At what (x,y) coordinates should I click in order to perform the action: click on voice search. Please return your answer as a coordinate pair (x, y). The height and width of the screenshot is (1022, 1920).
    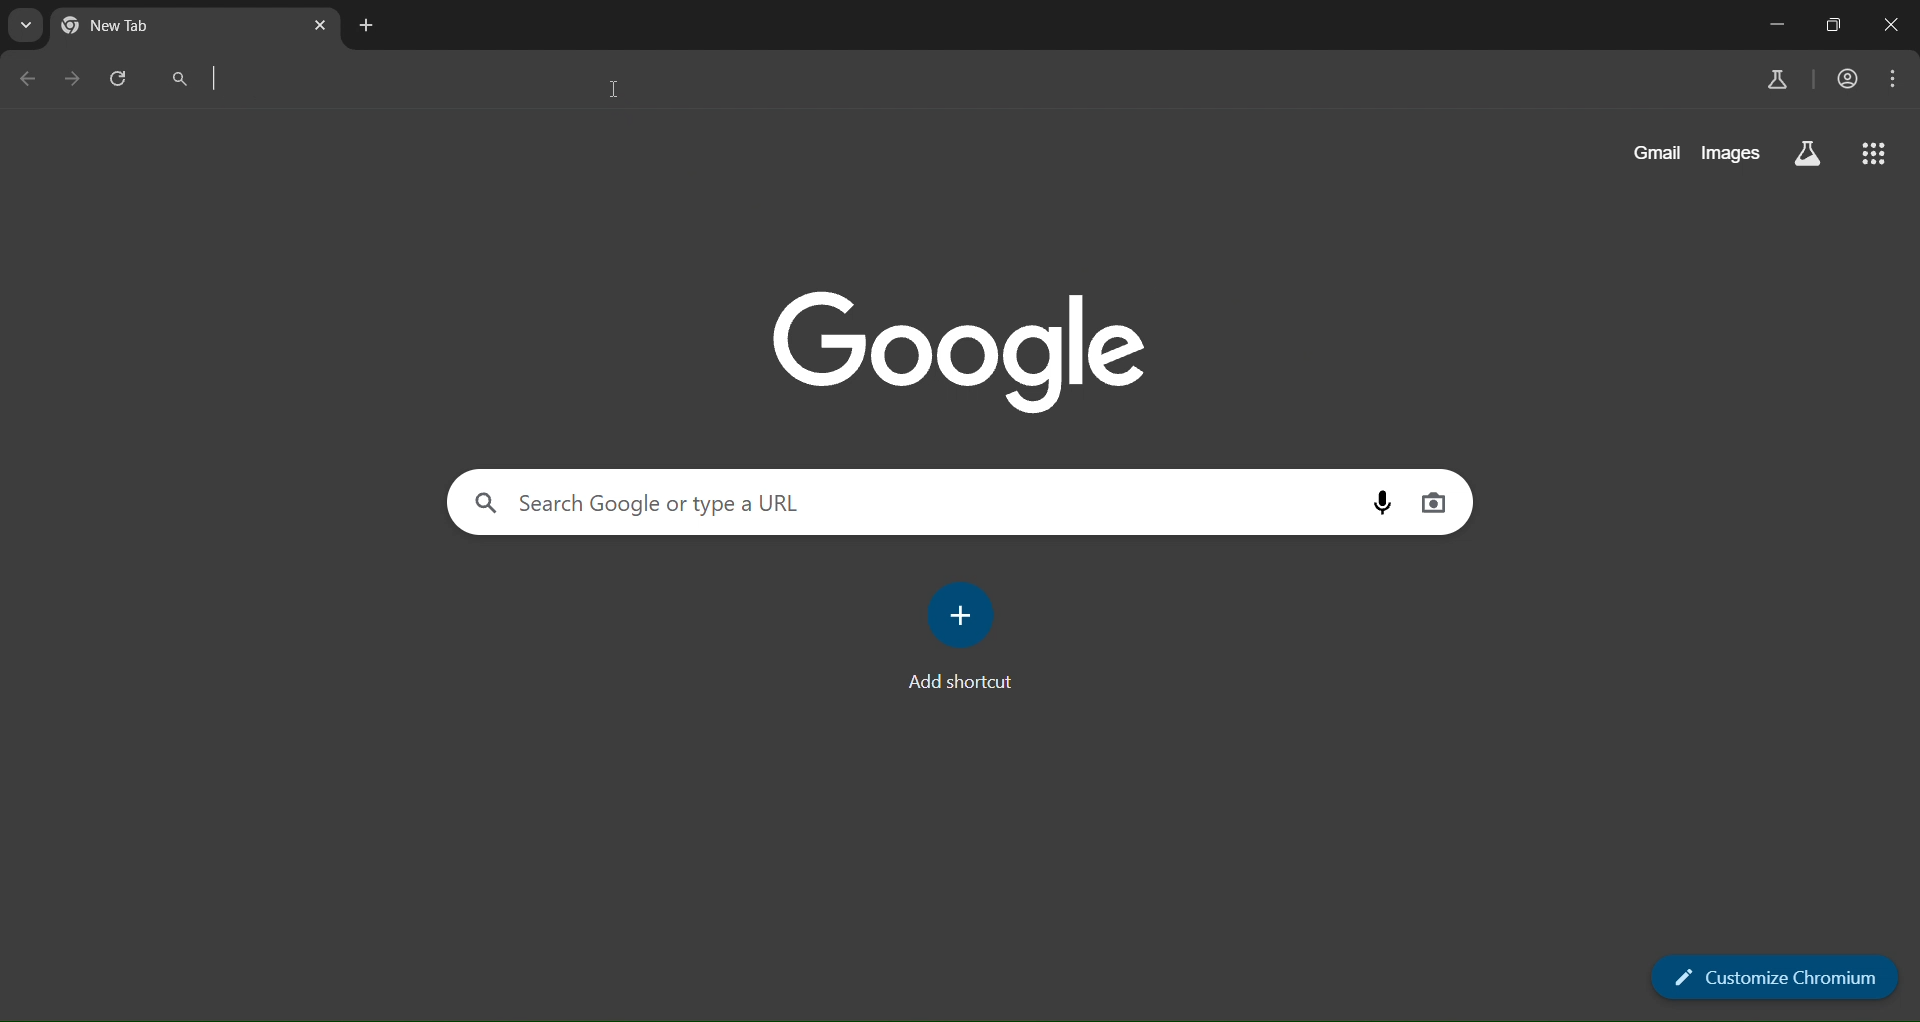
    Looking at the image, I should click on (1380, 504).